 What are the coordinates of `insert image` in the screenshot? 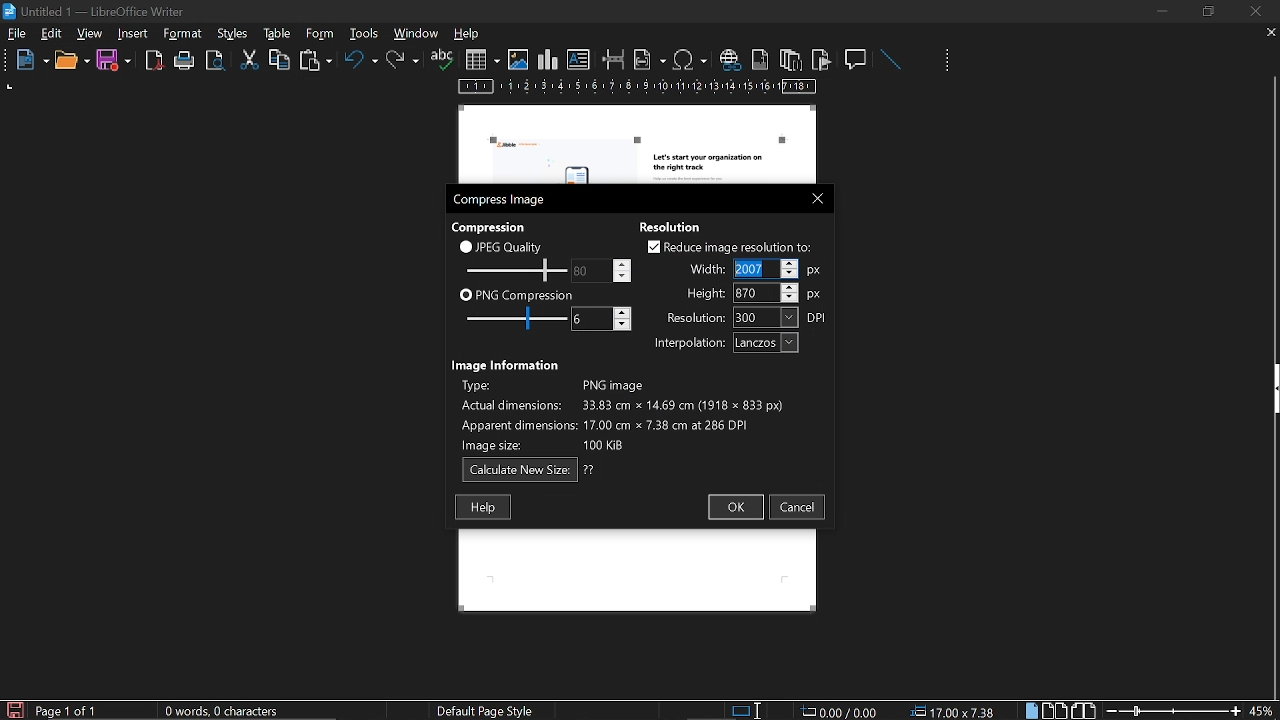 It's located at (518, 60).